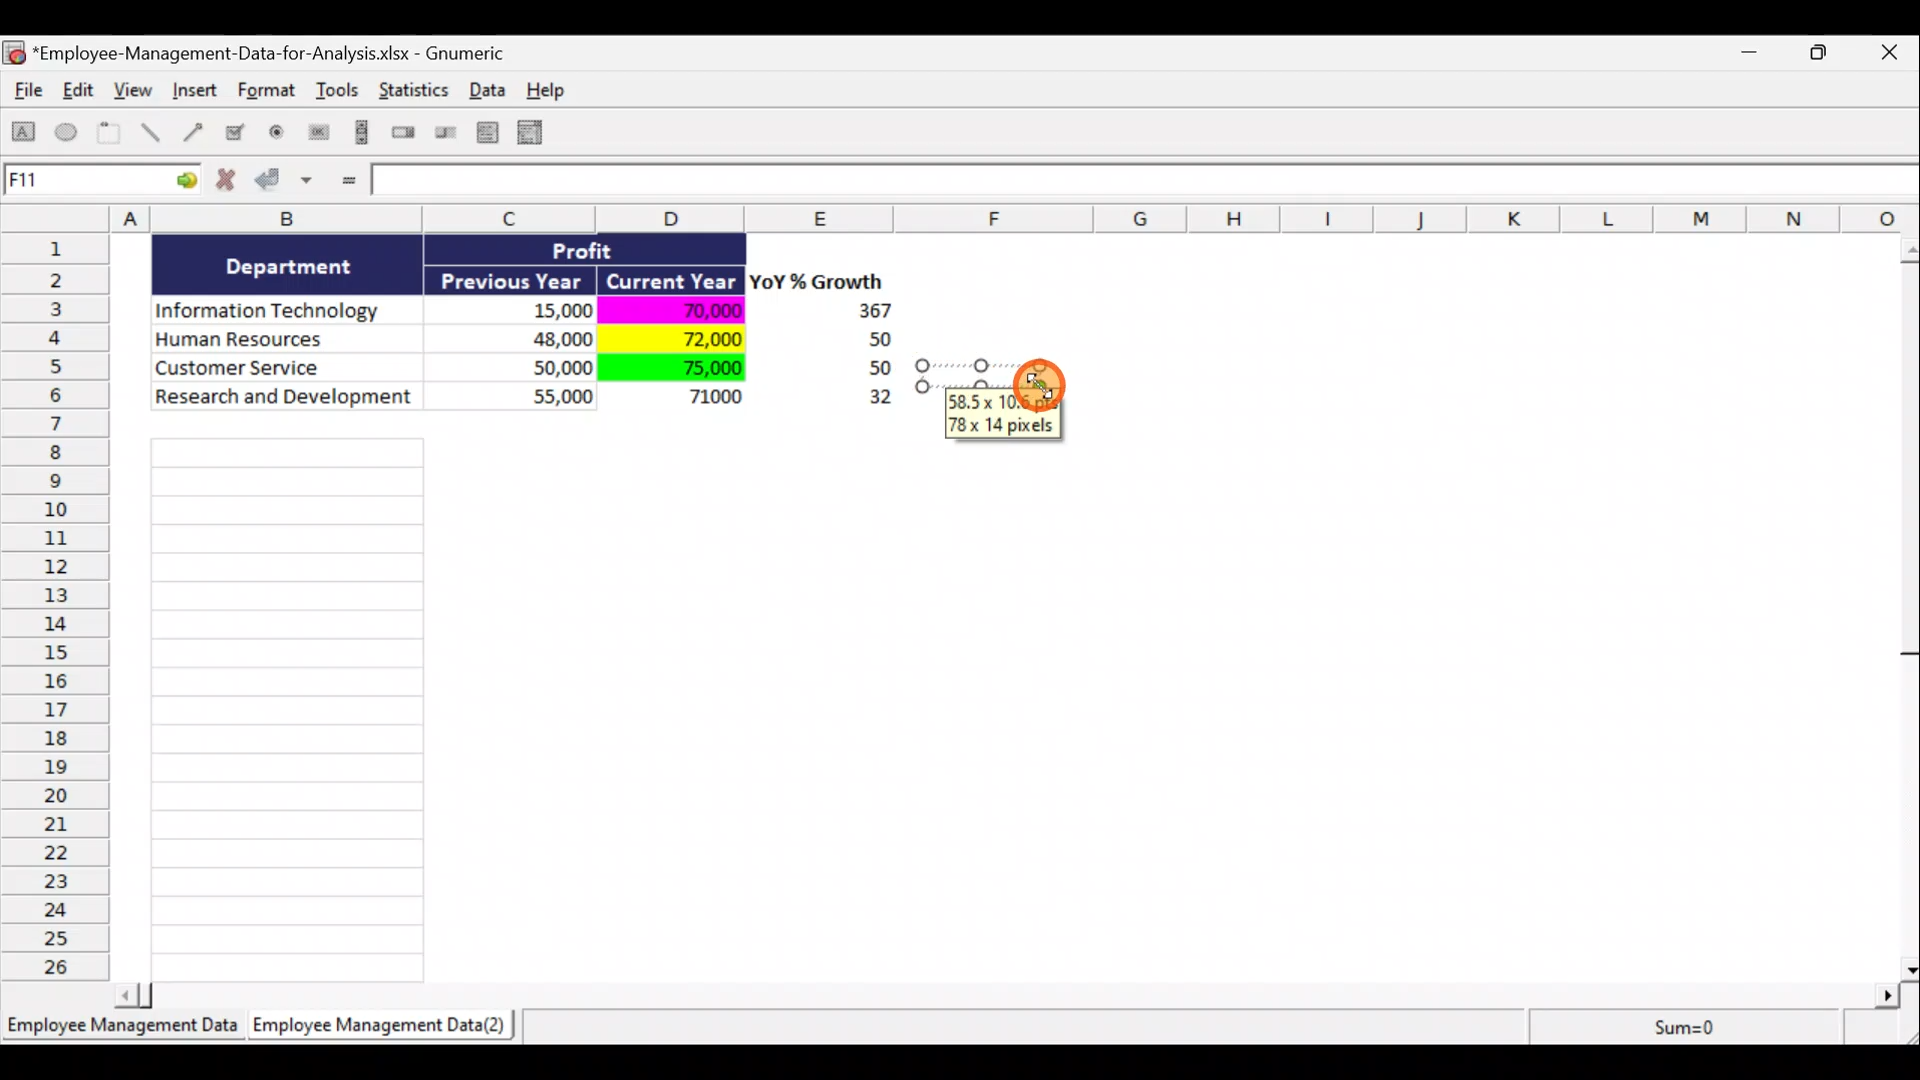 Image resolution: width=1920 pixels, height=1080 pixels. Describe the element at coordinates (265, 55) in the screenshot. I see `Document name` at that location.